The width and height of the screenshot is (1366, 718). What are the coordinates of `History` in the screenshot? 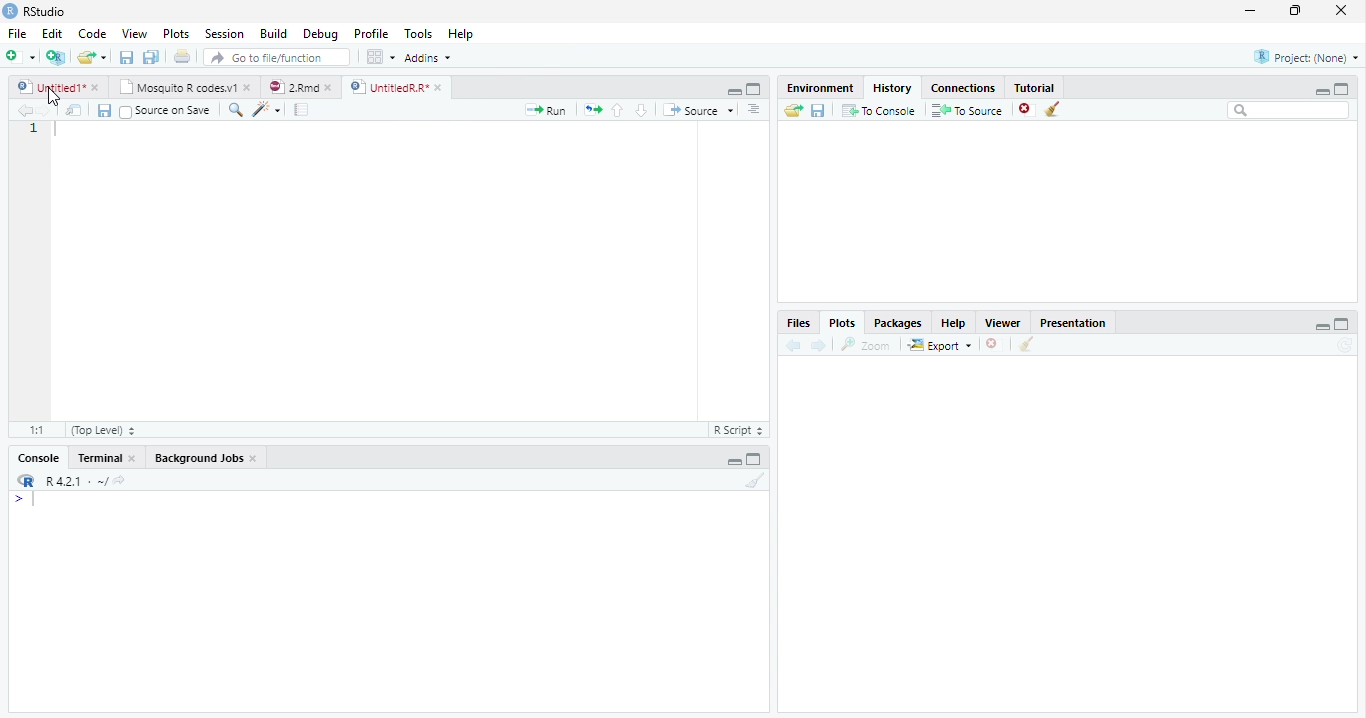 It's located at (893, 88).